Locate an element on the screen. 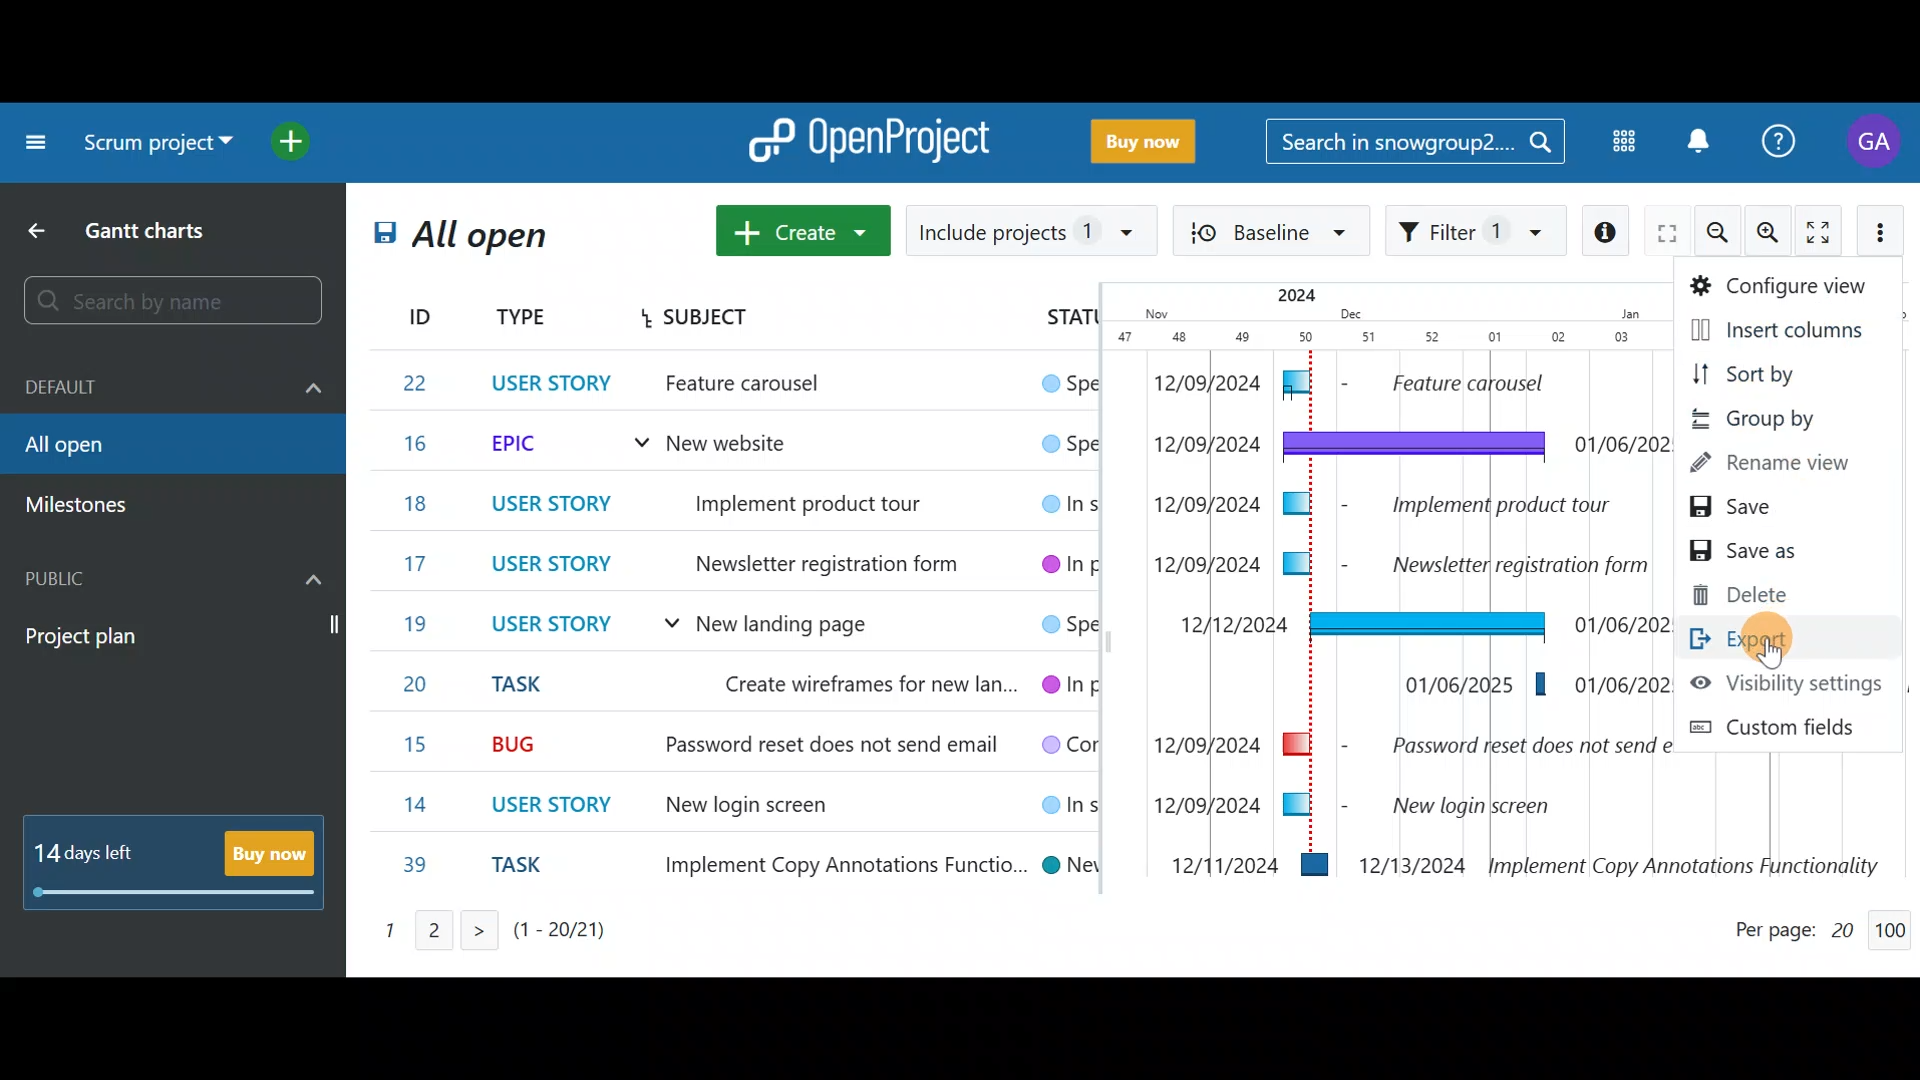 The width and height of the screenshot is (1920, 1080). More actions is located at coordinates (1884, 229).